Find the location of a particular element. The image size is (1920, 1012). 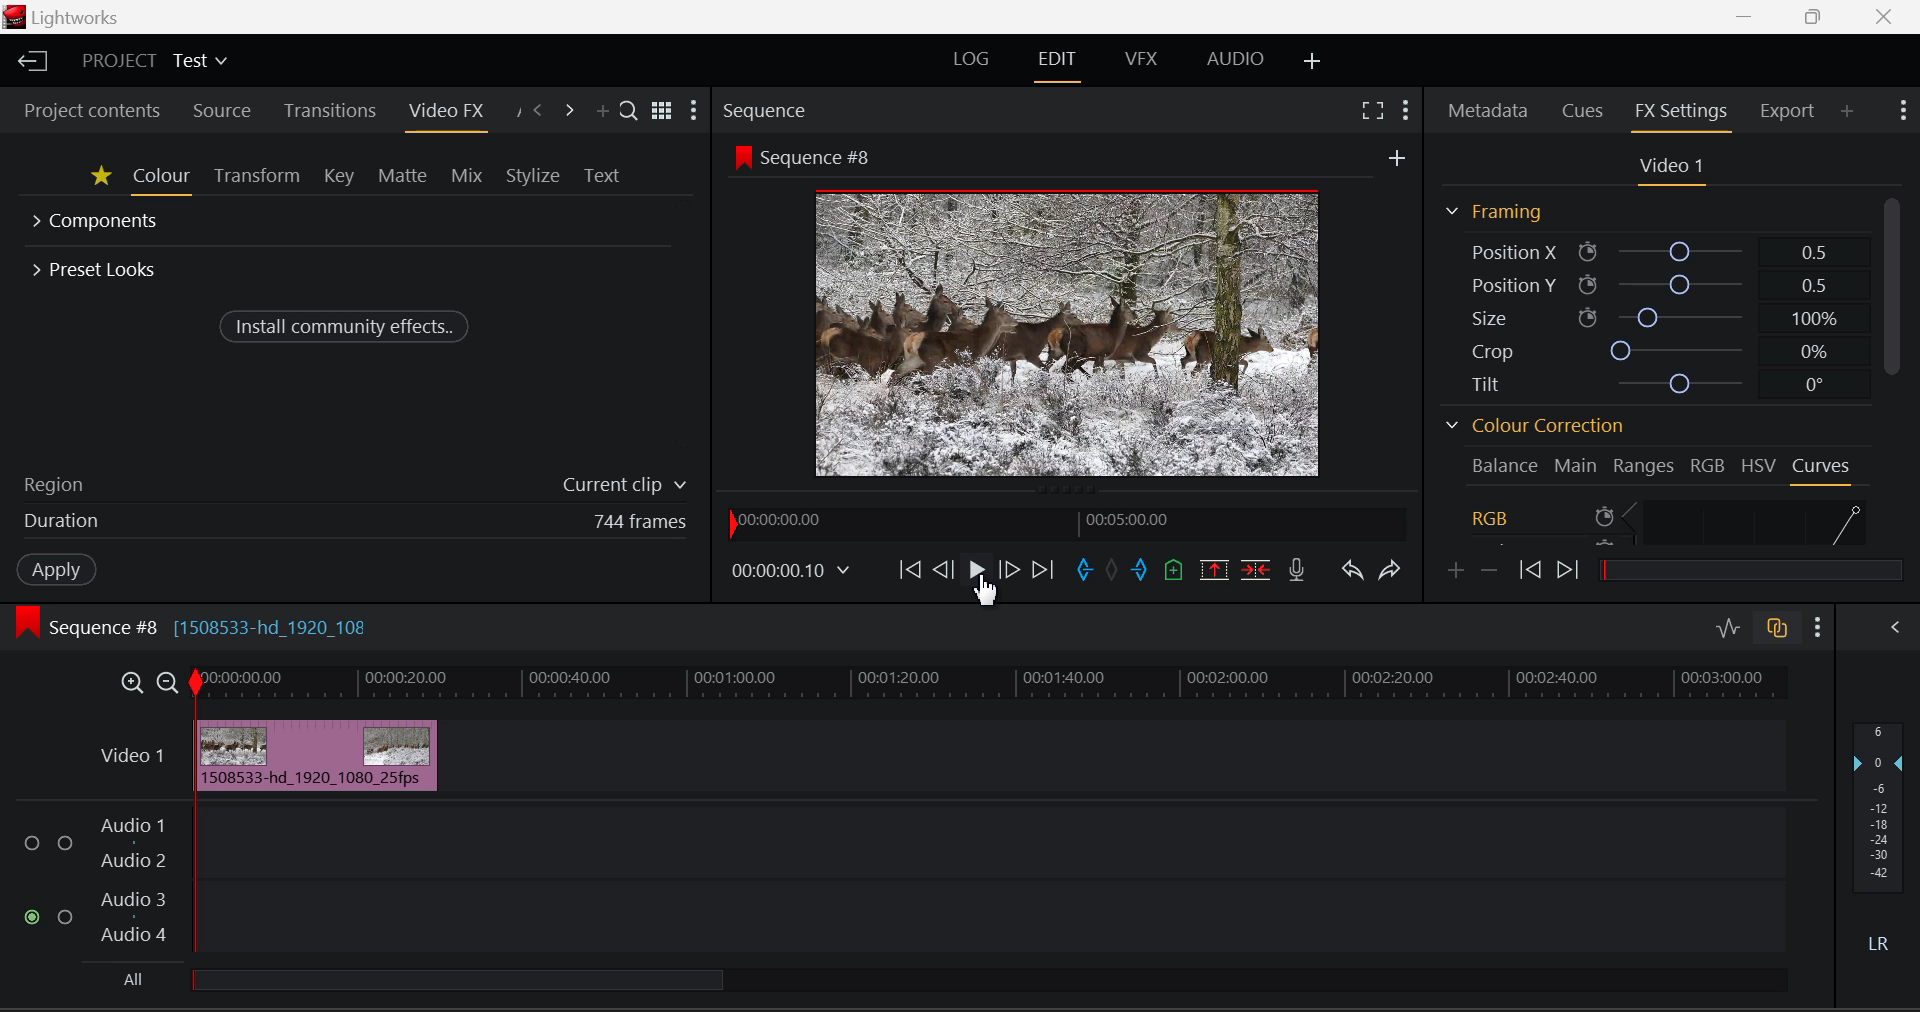

Cues is located at coordinates (1583, 111).